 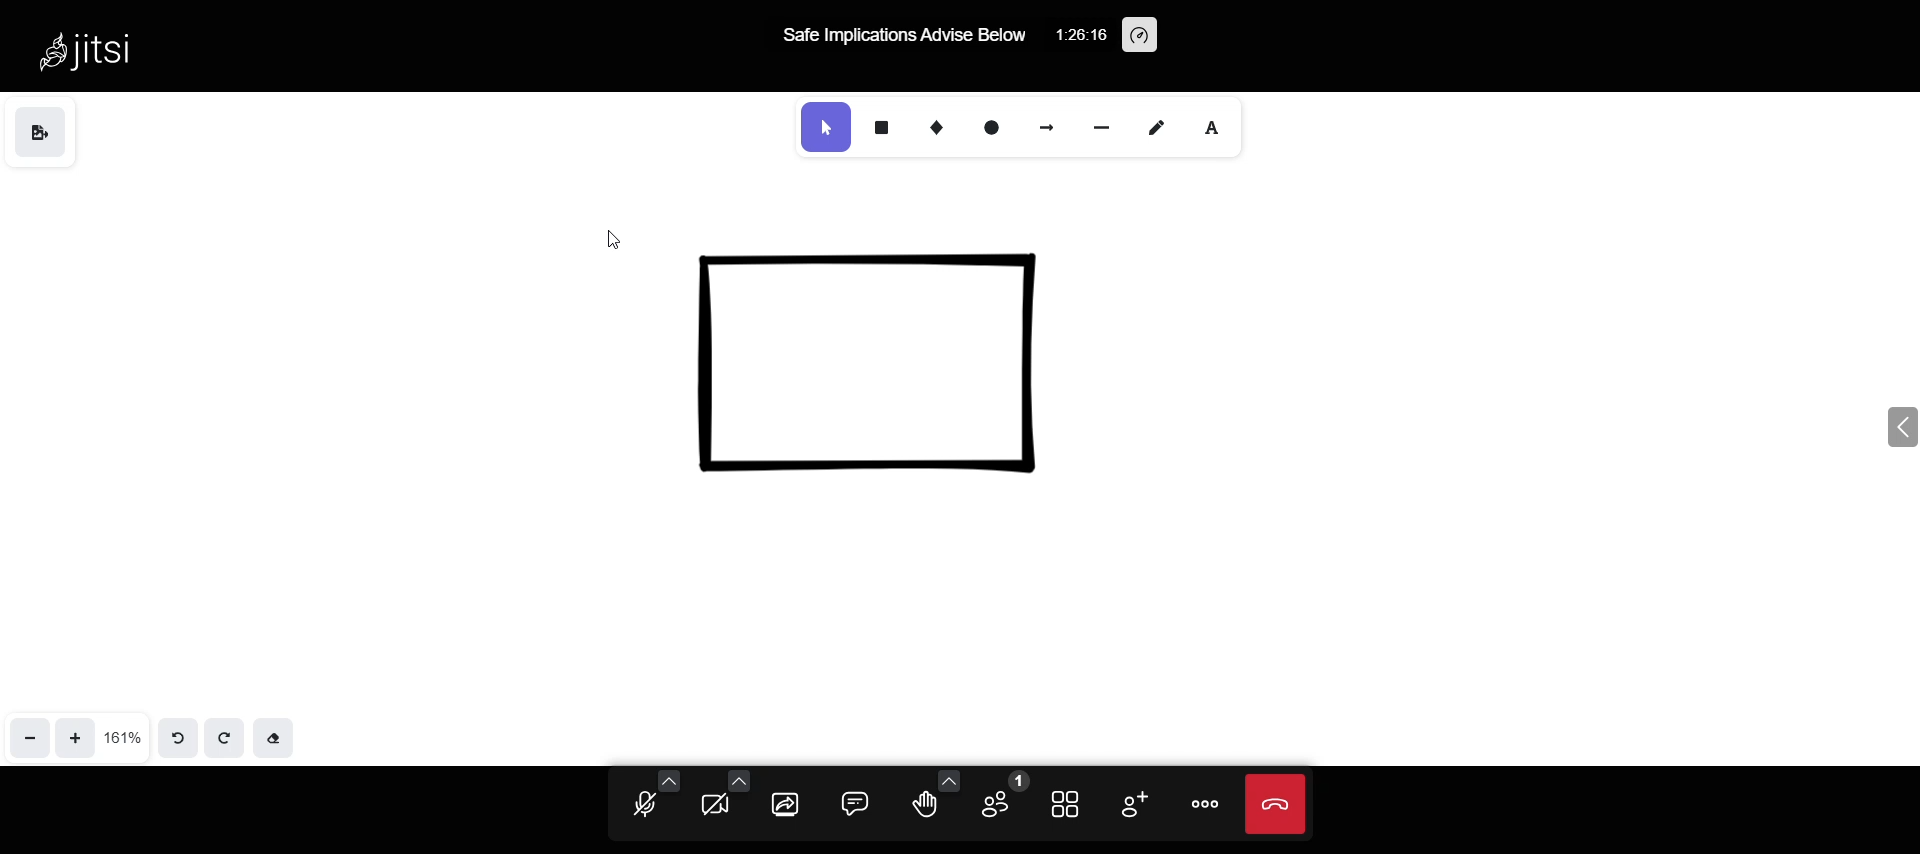 I want to click on selection, so click(x=826, y=126).